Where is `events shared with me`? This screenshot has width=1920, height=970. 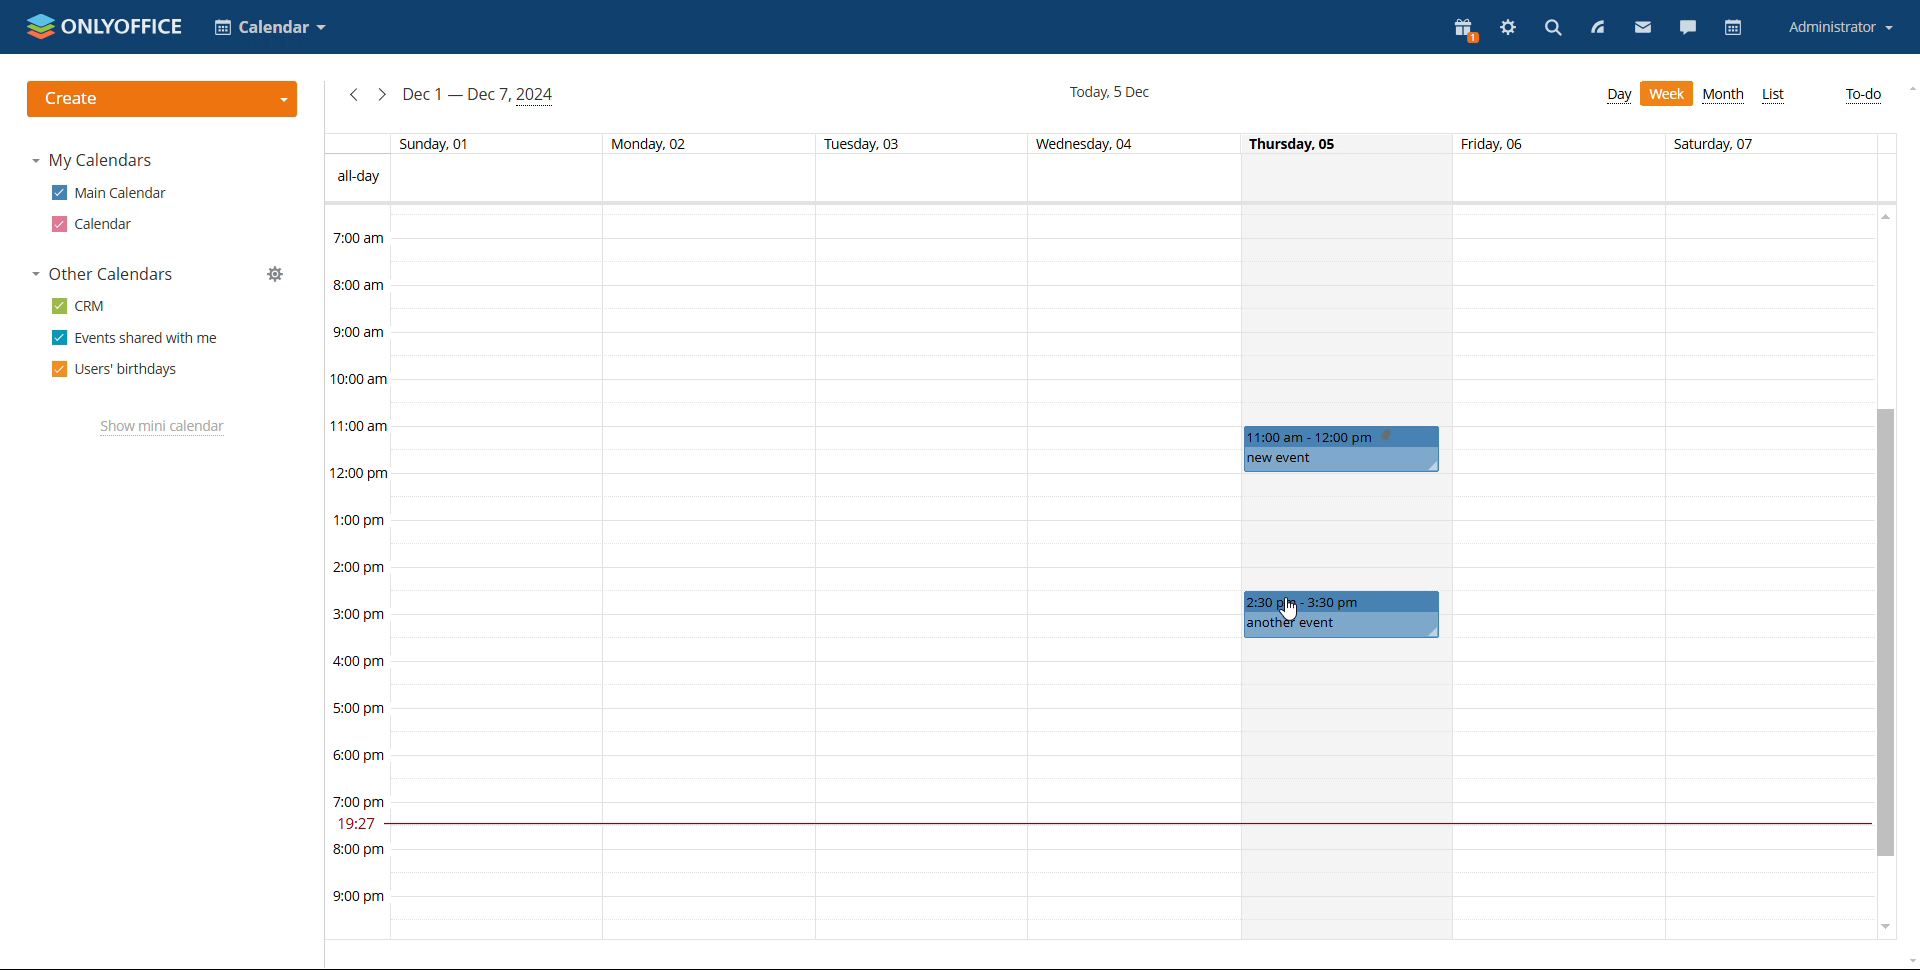
events shared with me is located at coordinates (135, 338).